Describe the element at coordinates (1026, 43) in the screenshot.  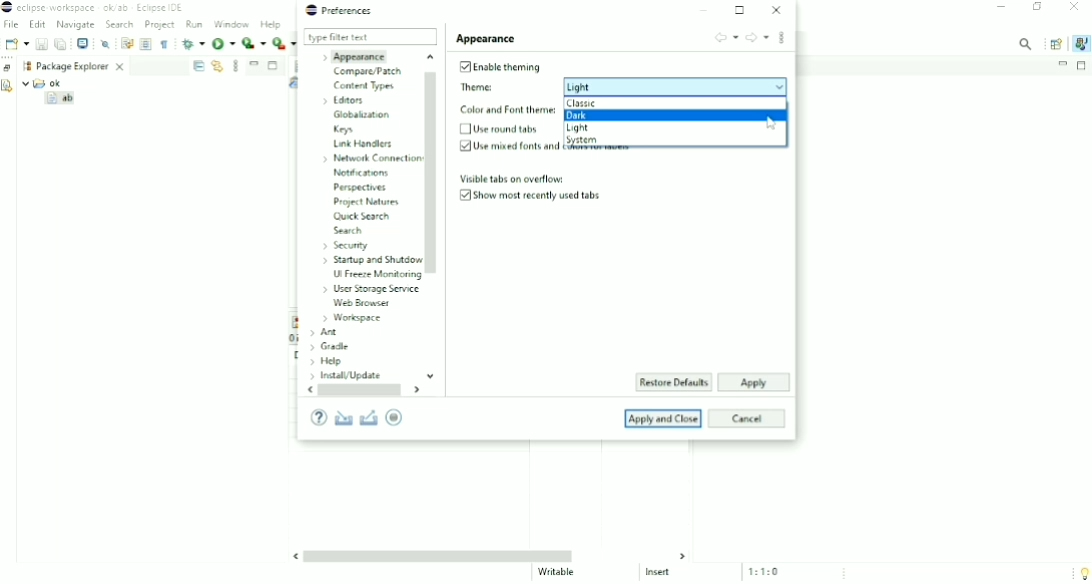
I see `Access commands and other items` at that location.